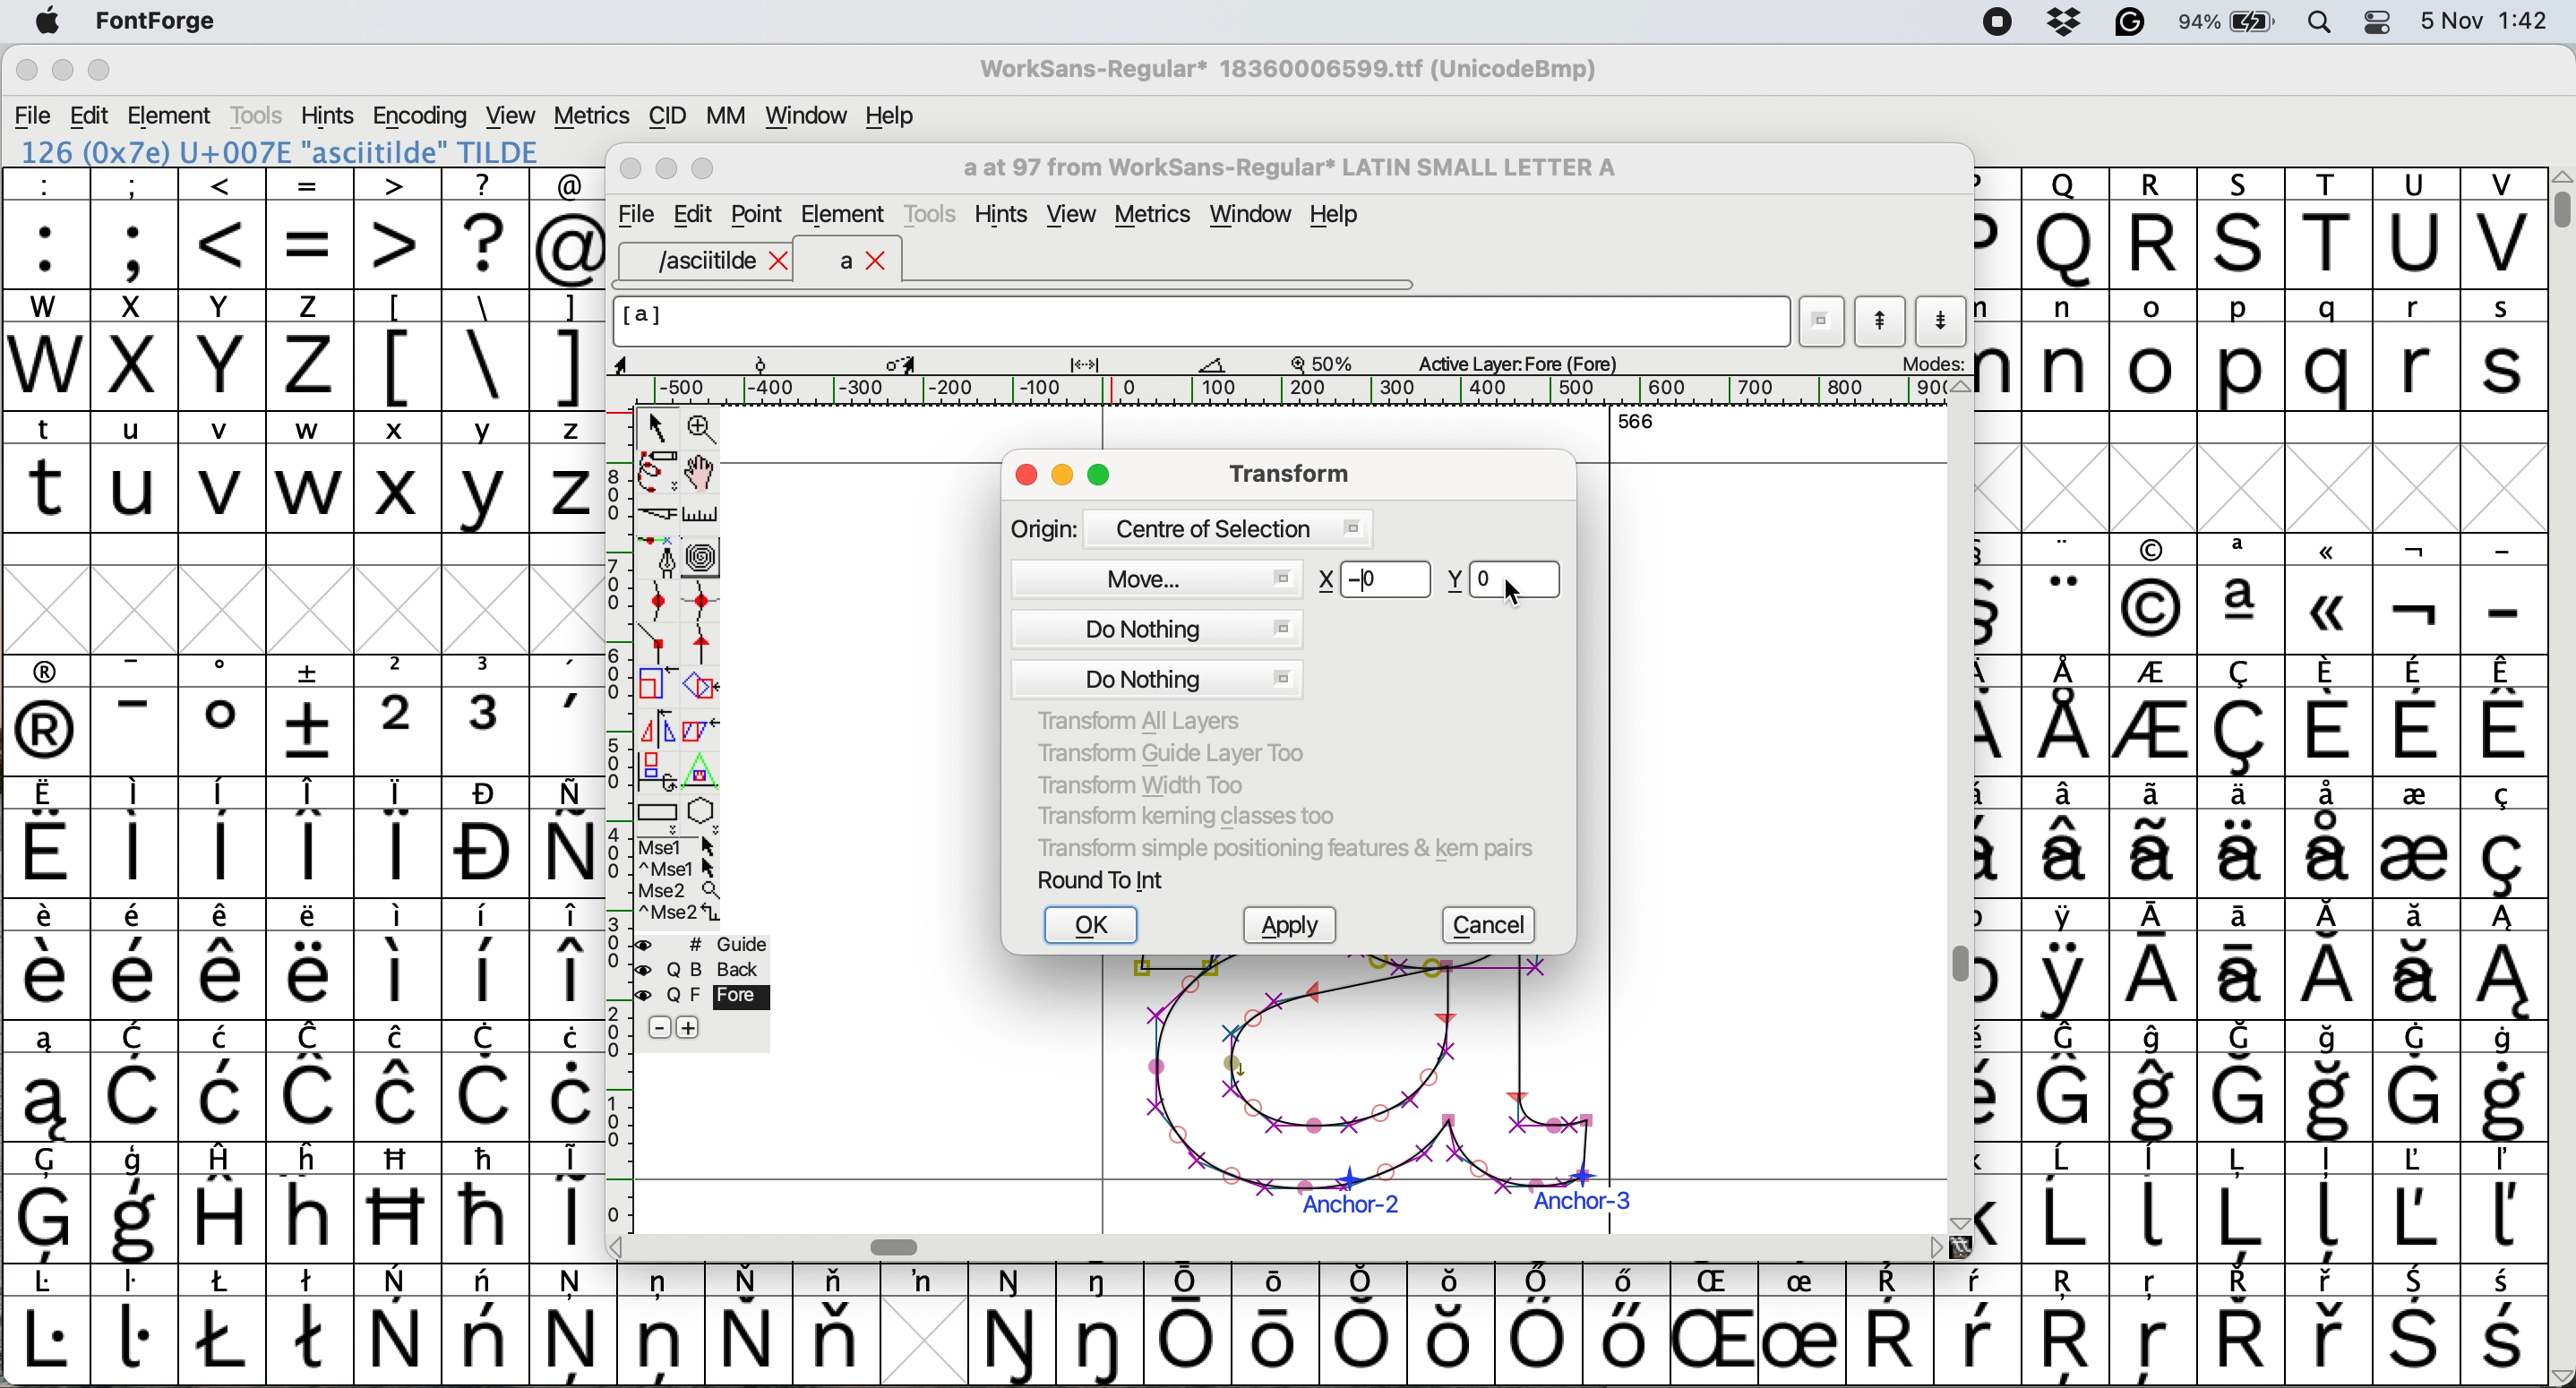 This screenshot has height=1388, width=2576. Describe the element at coordinates (1163, 751) in the screenshot. I see `transform guide layer too` at that location.